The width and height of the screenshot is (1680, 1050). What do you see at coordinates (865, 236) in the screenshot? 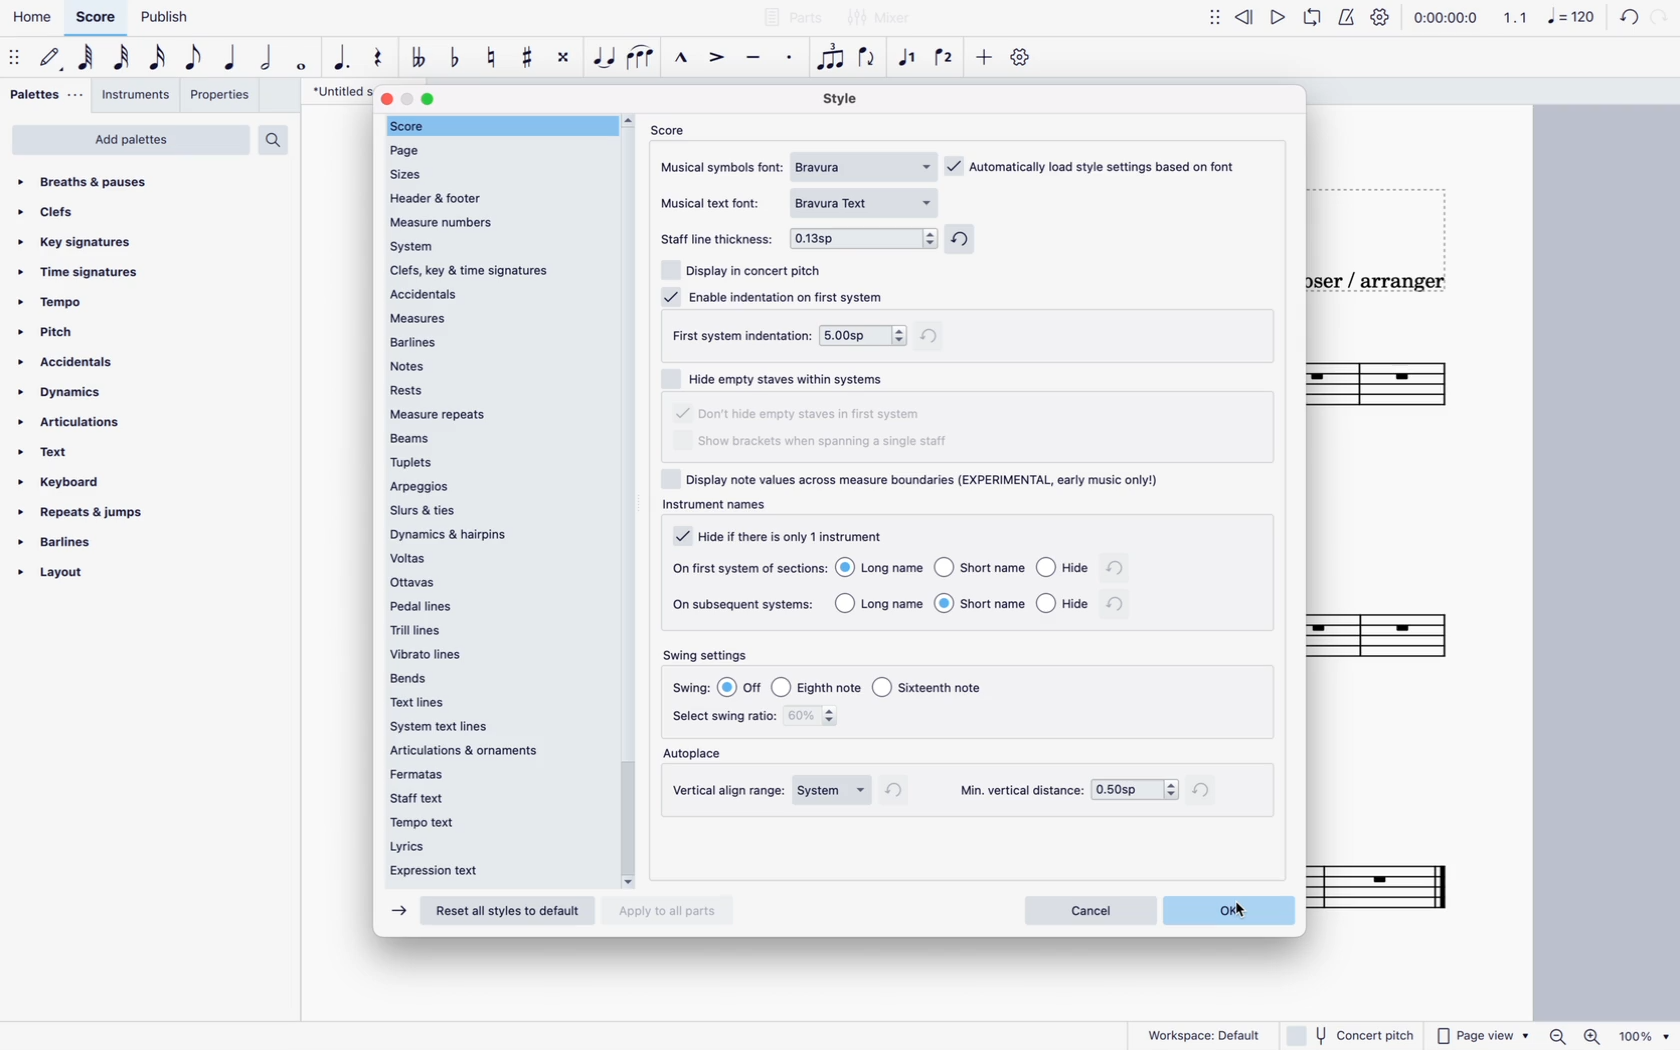
I see `0.13sp` at bounding box center [865, 236].